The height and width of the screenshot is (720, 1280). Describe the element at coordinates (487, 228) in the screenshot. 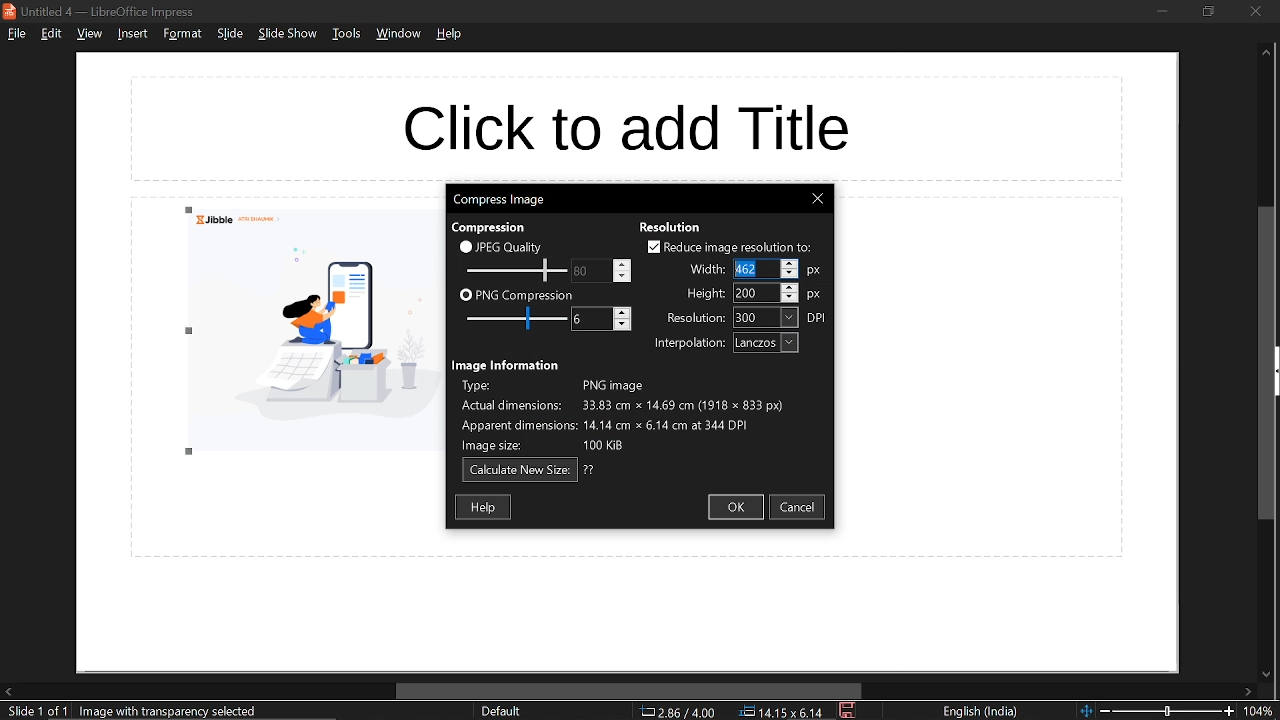

I see `compression` at that location.